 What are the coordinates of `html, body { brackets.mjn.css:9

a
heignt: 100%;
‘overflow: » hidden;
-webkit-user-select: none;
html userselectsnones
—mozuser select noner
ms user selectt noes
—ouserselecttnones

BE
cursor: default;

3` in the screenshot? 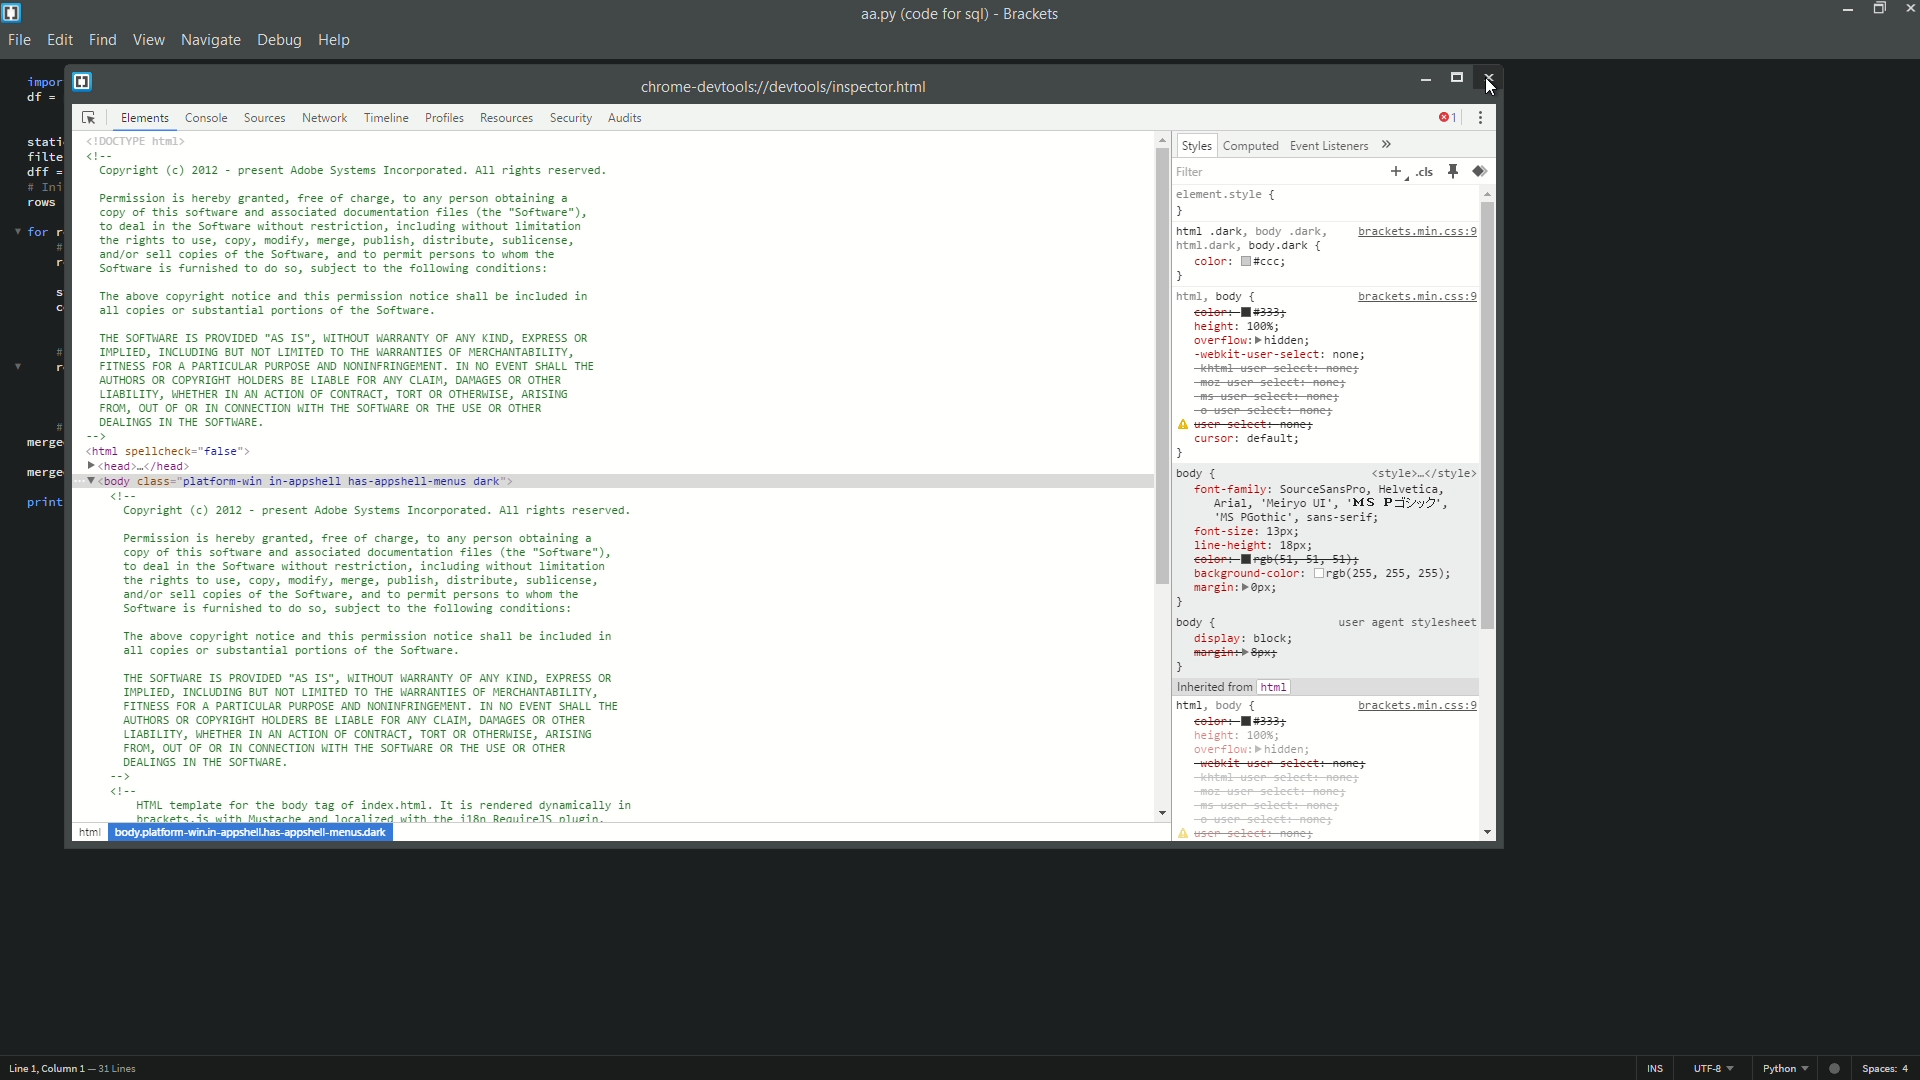 It's located at (1325, 375).